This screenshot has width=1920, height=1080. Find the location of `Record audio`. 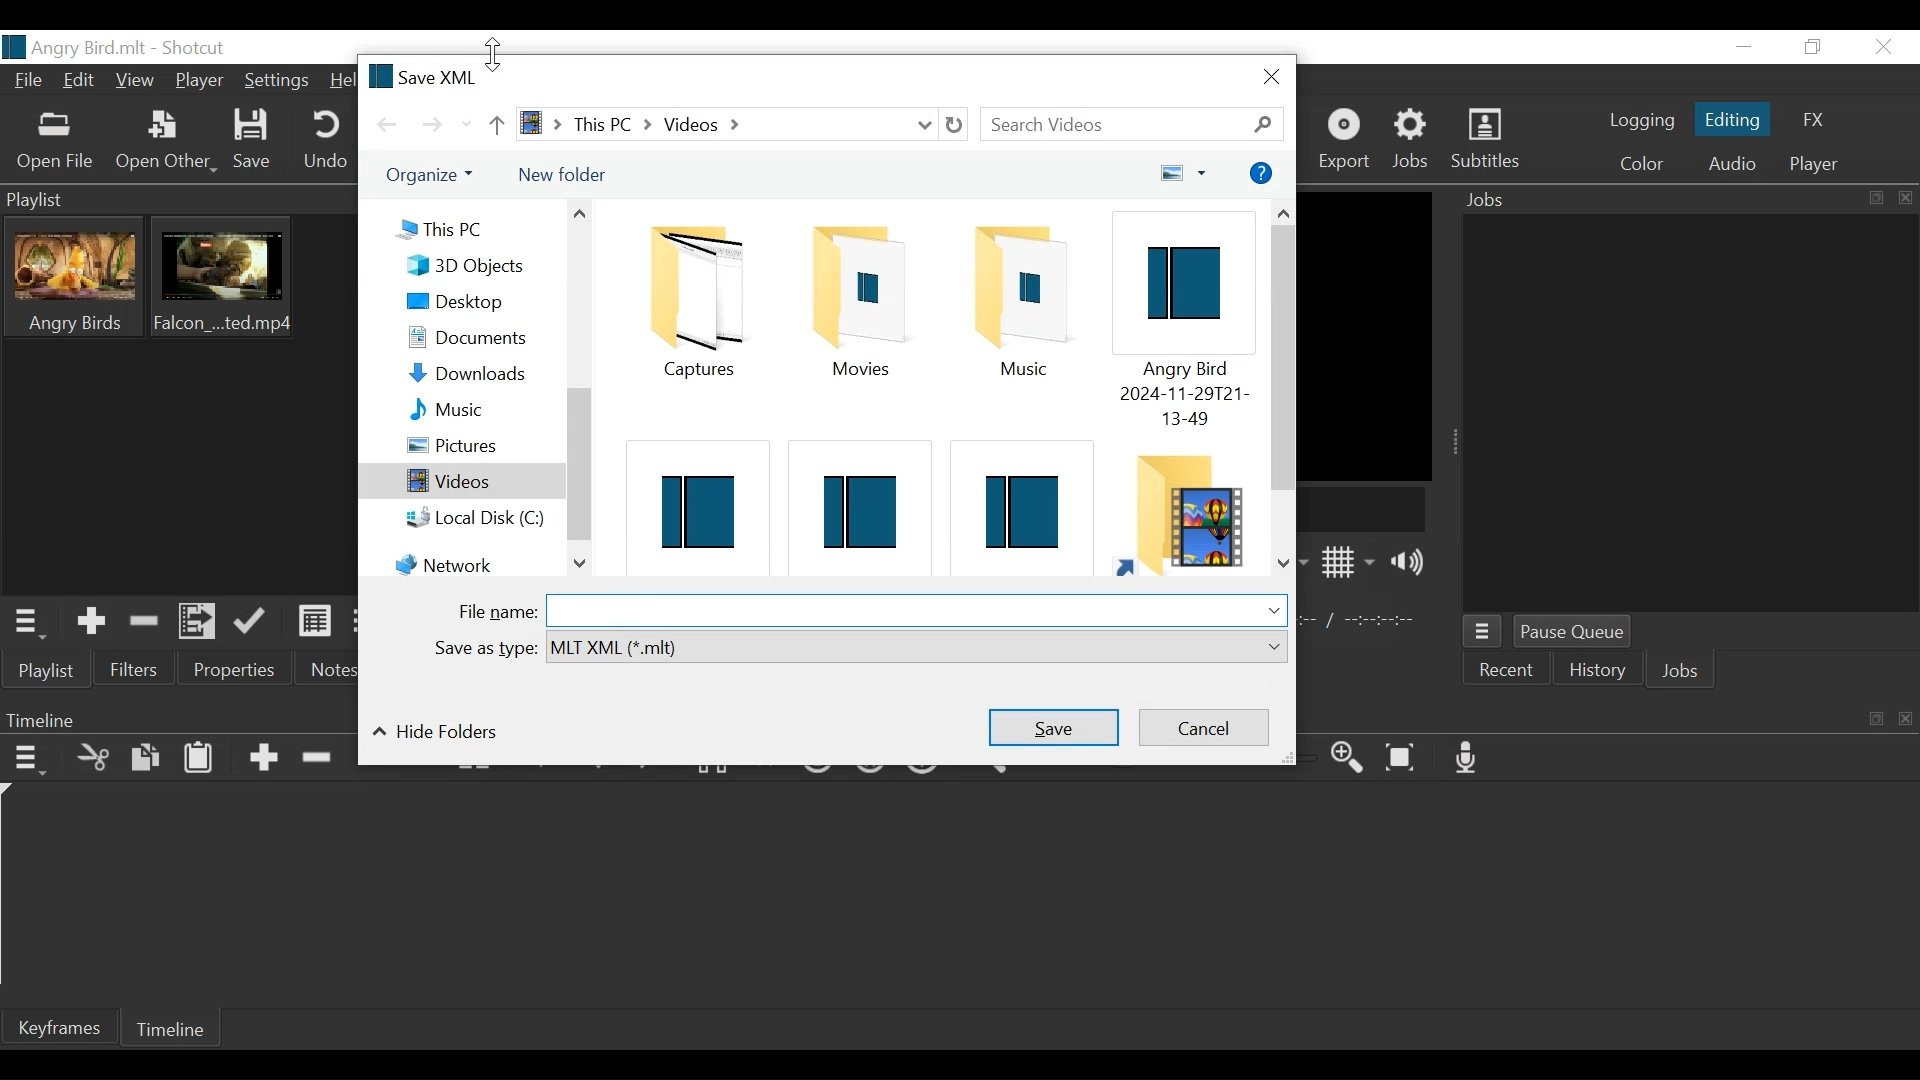

Record audio is located at coordinates (1467, 758).